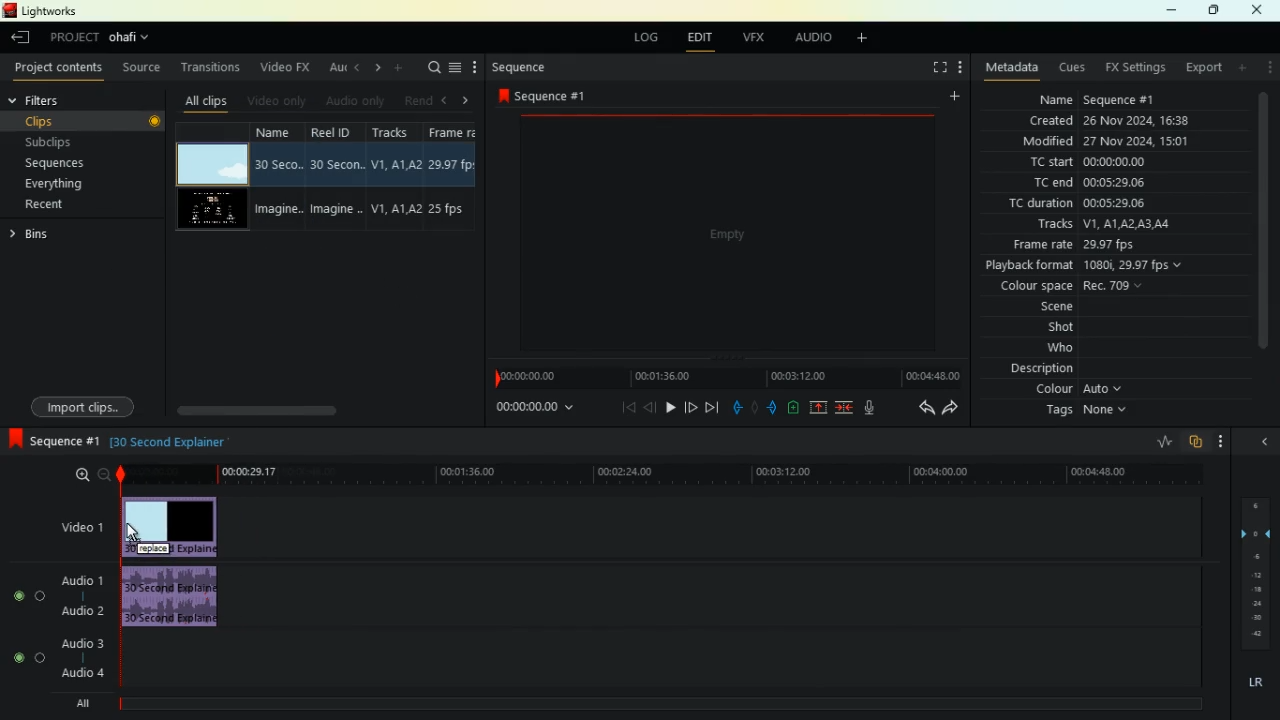  What do you see at coordinates (334, 68) in the screenshot?
I see `au` at bounding box center [334, 68].